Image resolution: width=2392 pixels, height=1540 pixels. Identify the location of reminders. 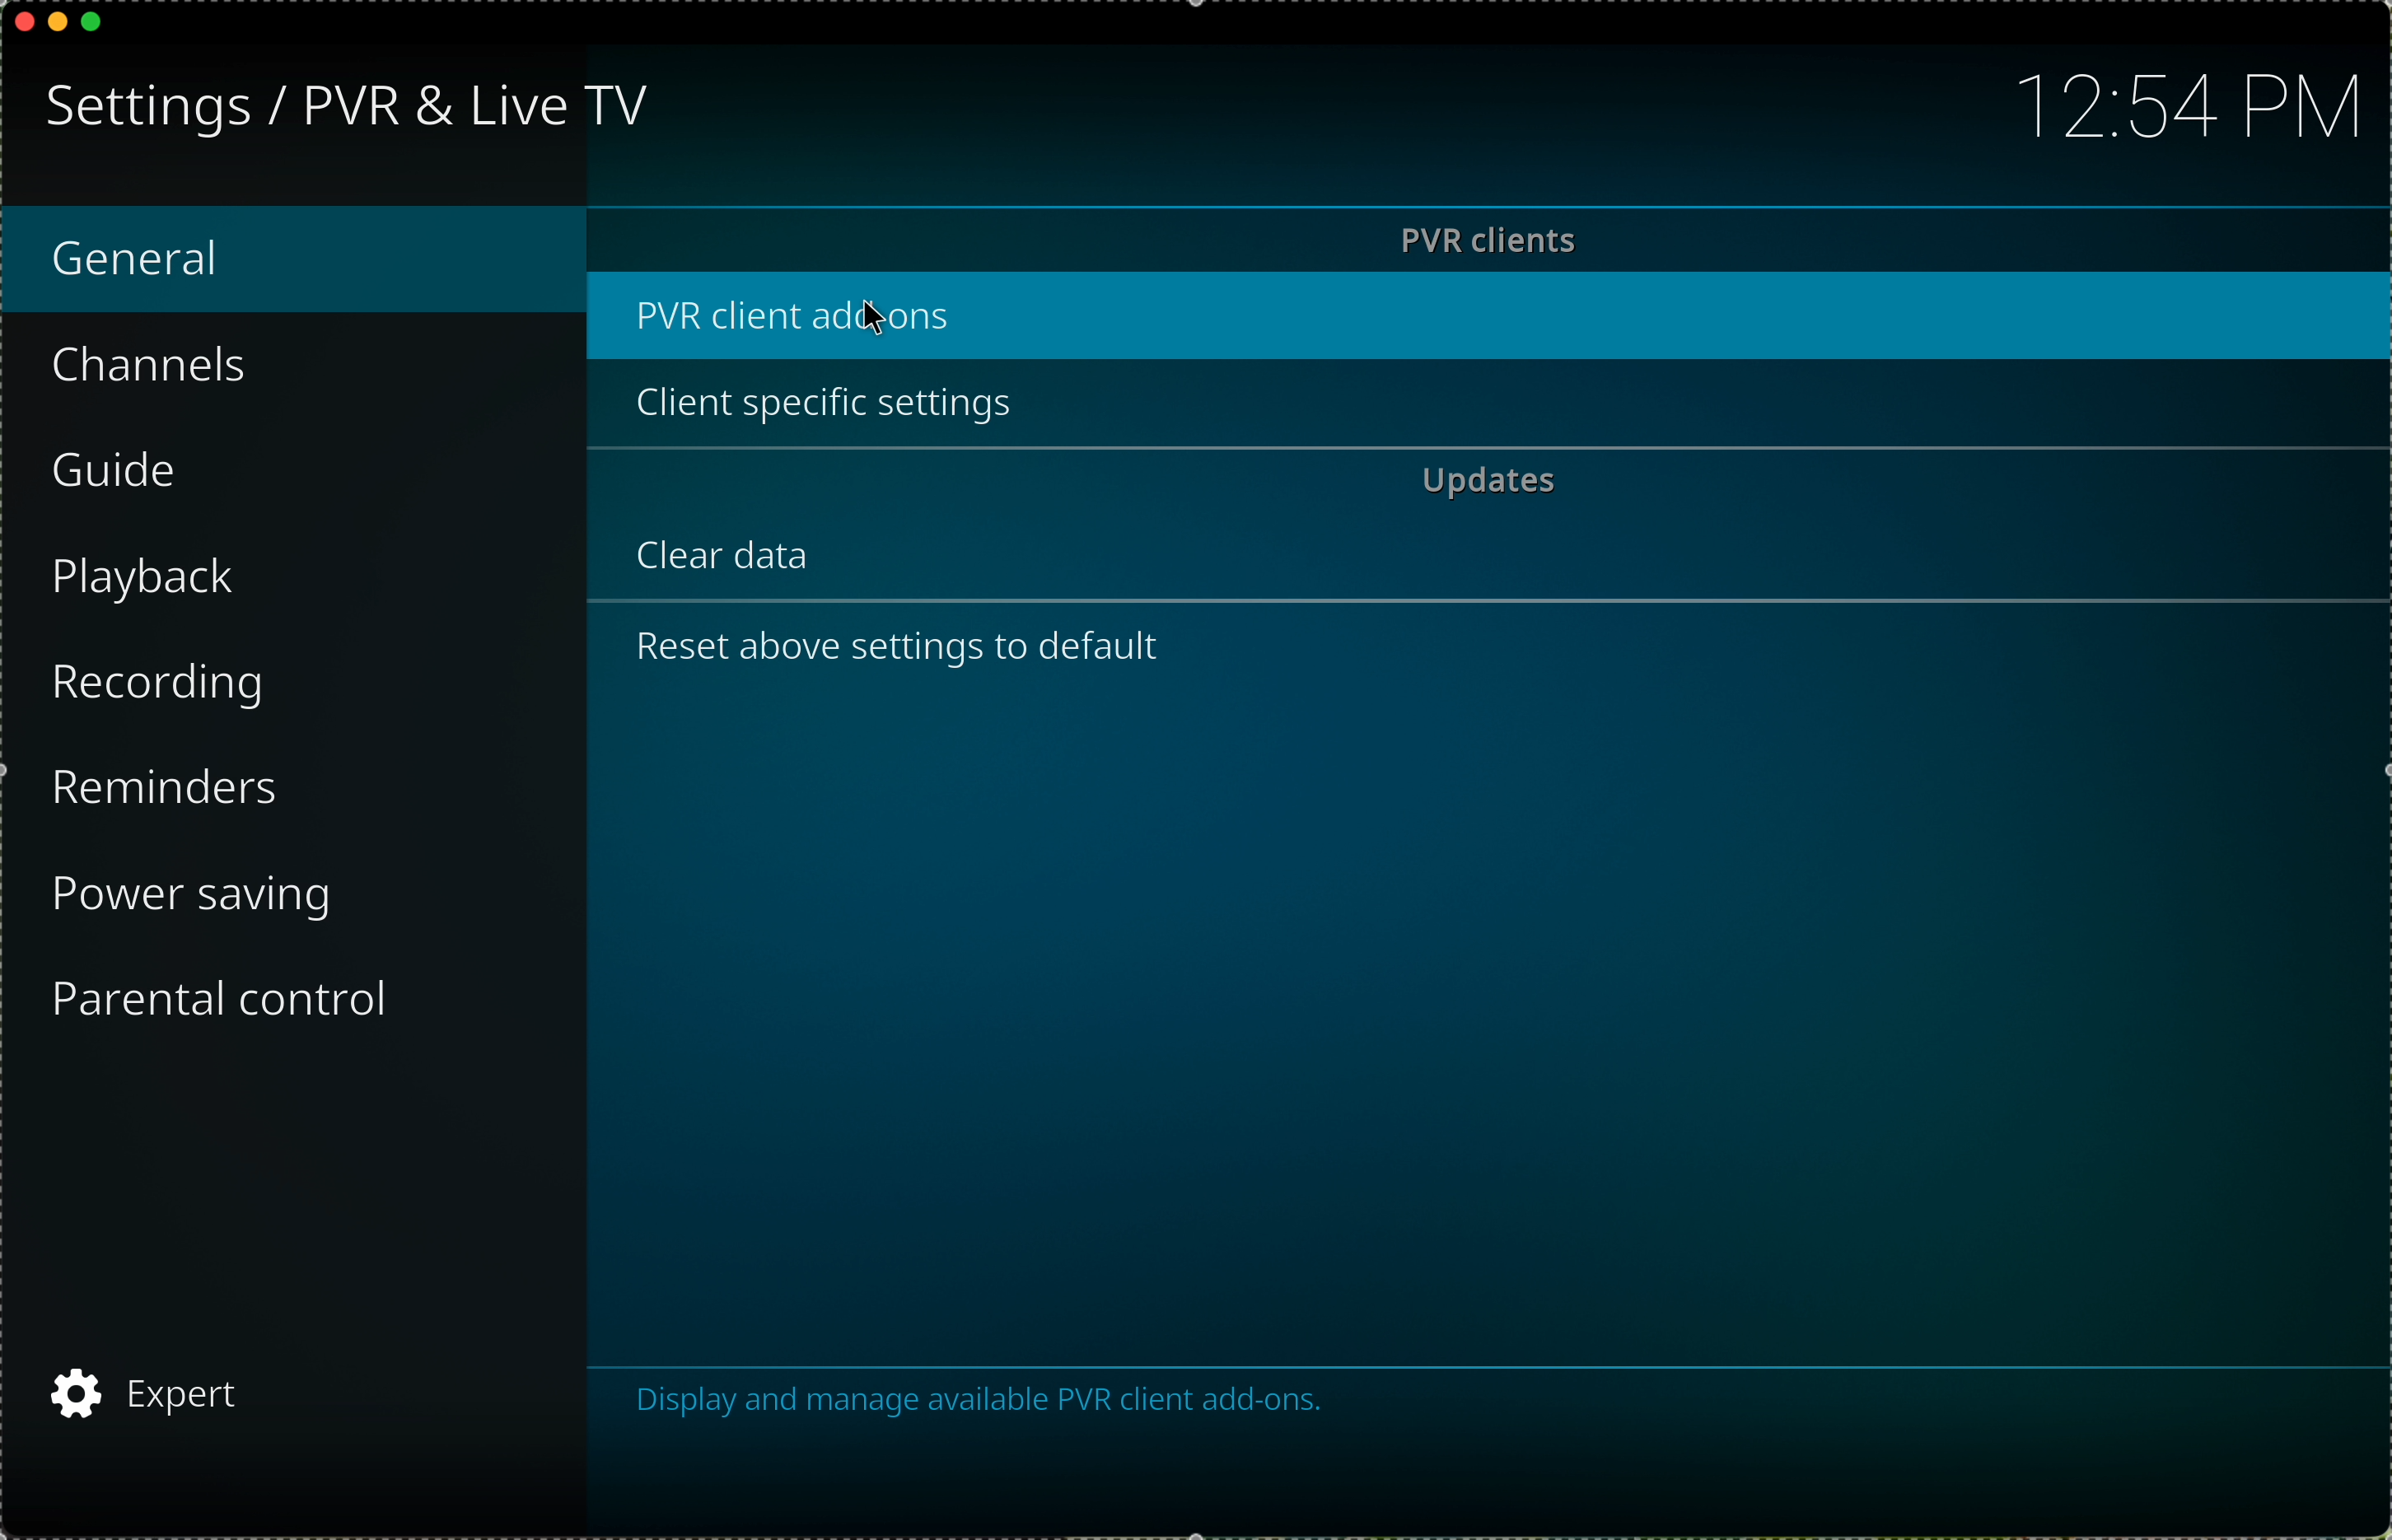
(176, 789).